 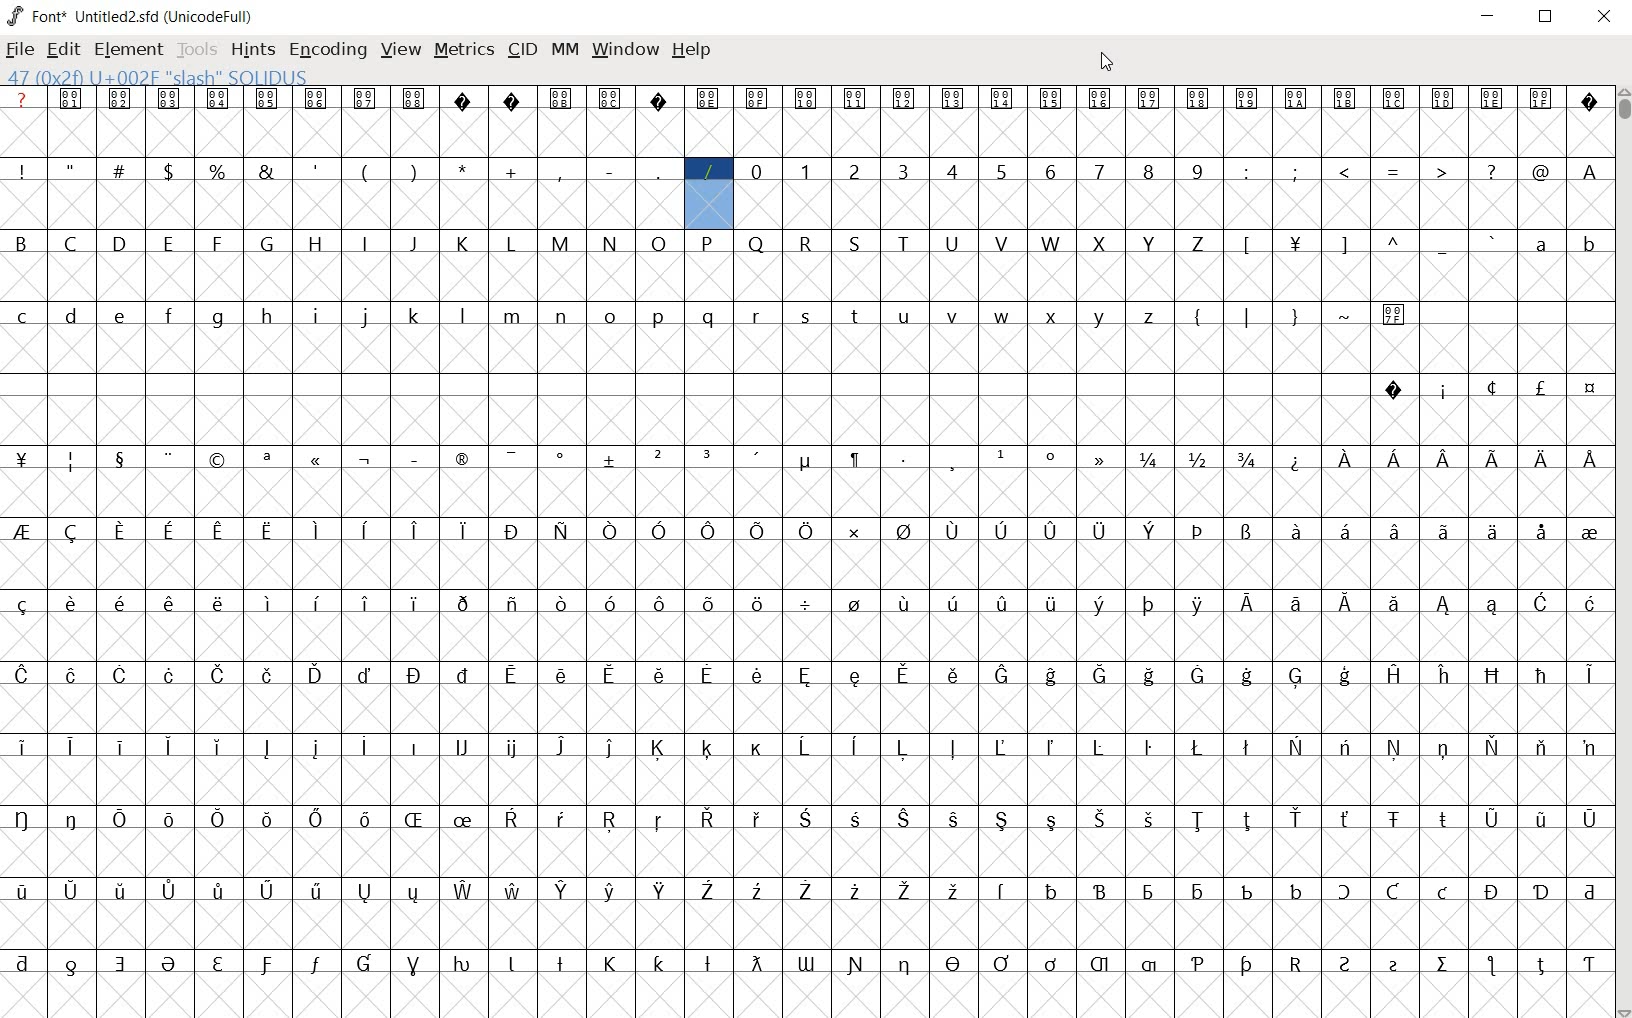 What do you see at coordinates (1491, 171) in the screenshot?
I see `glyph` at bounding box center [1491, 171].